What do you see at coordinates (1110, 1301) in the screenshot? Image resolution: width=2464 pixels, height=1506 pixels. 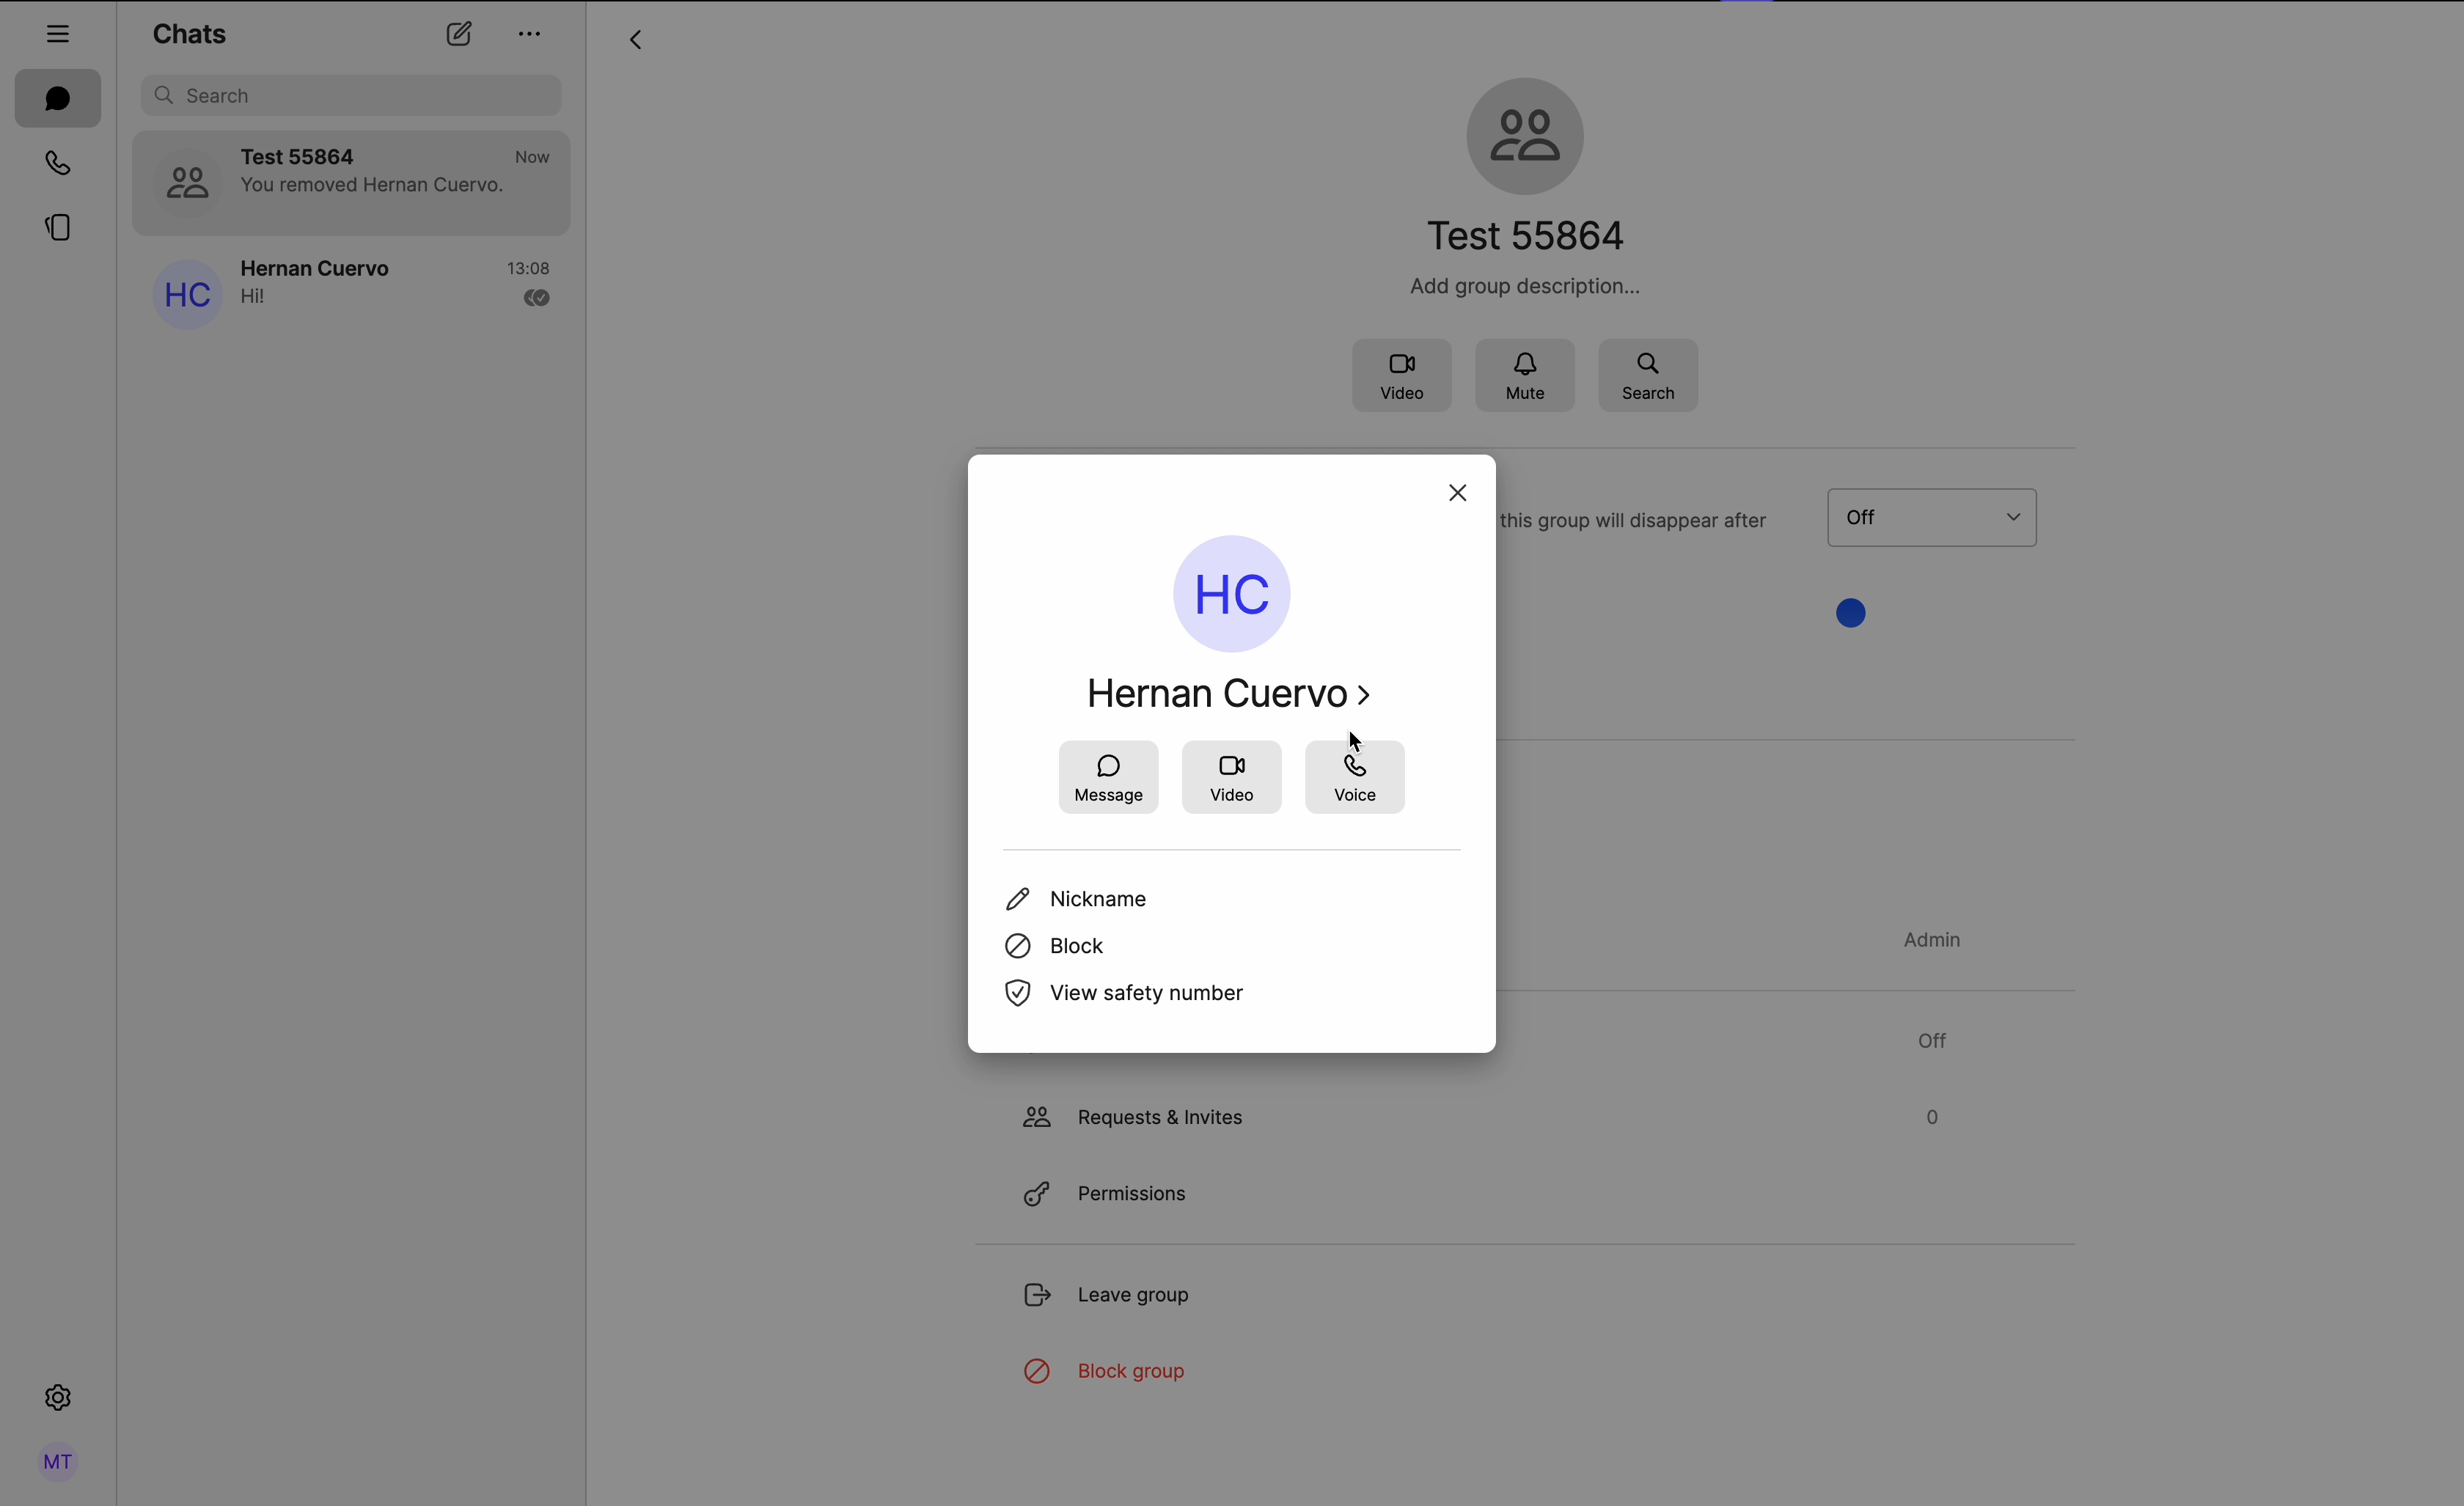 I see `leave group` at bounding box center [1110, 1301].